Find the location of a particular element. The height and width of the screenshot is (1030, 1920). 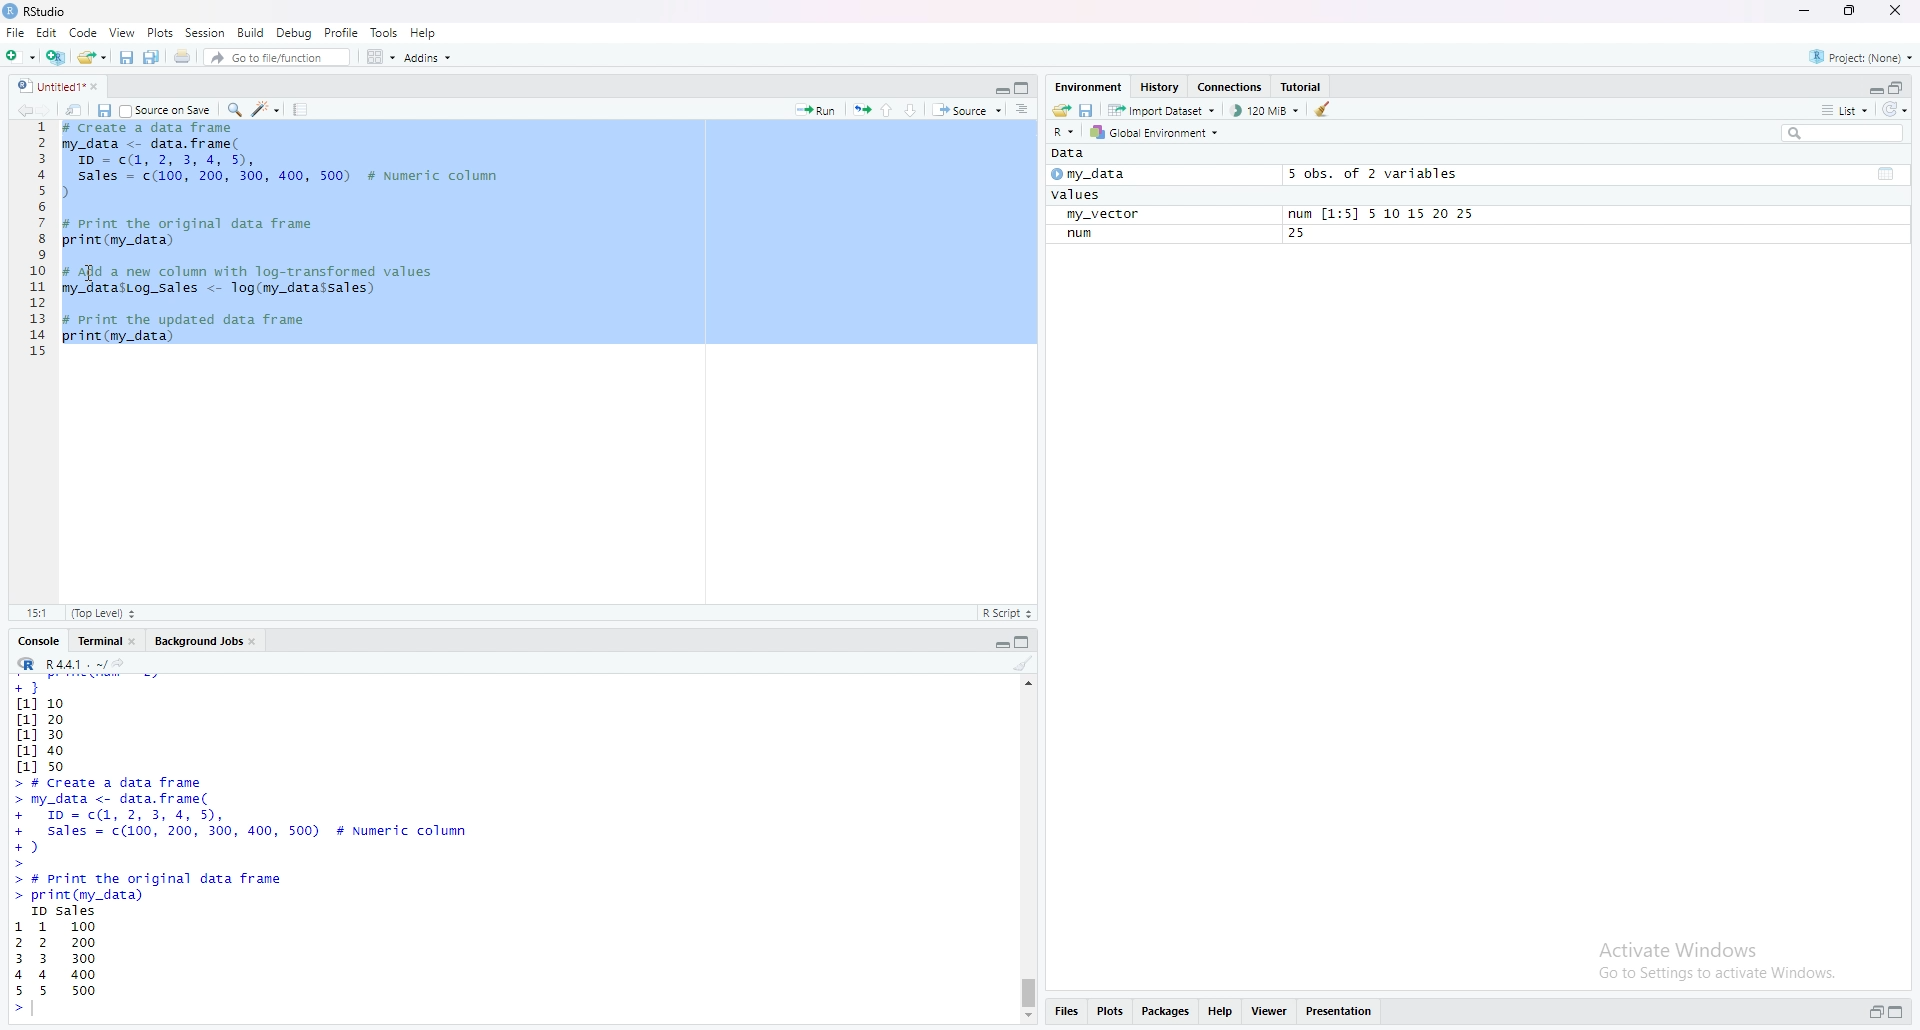

Data is located at coordinates (1070, 156).